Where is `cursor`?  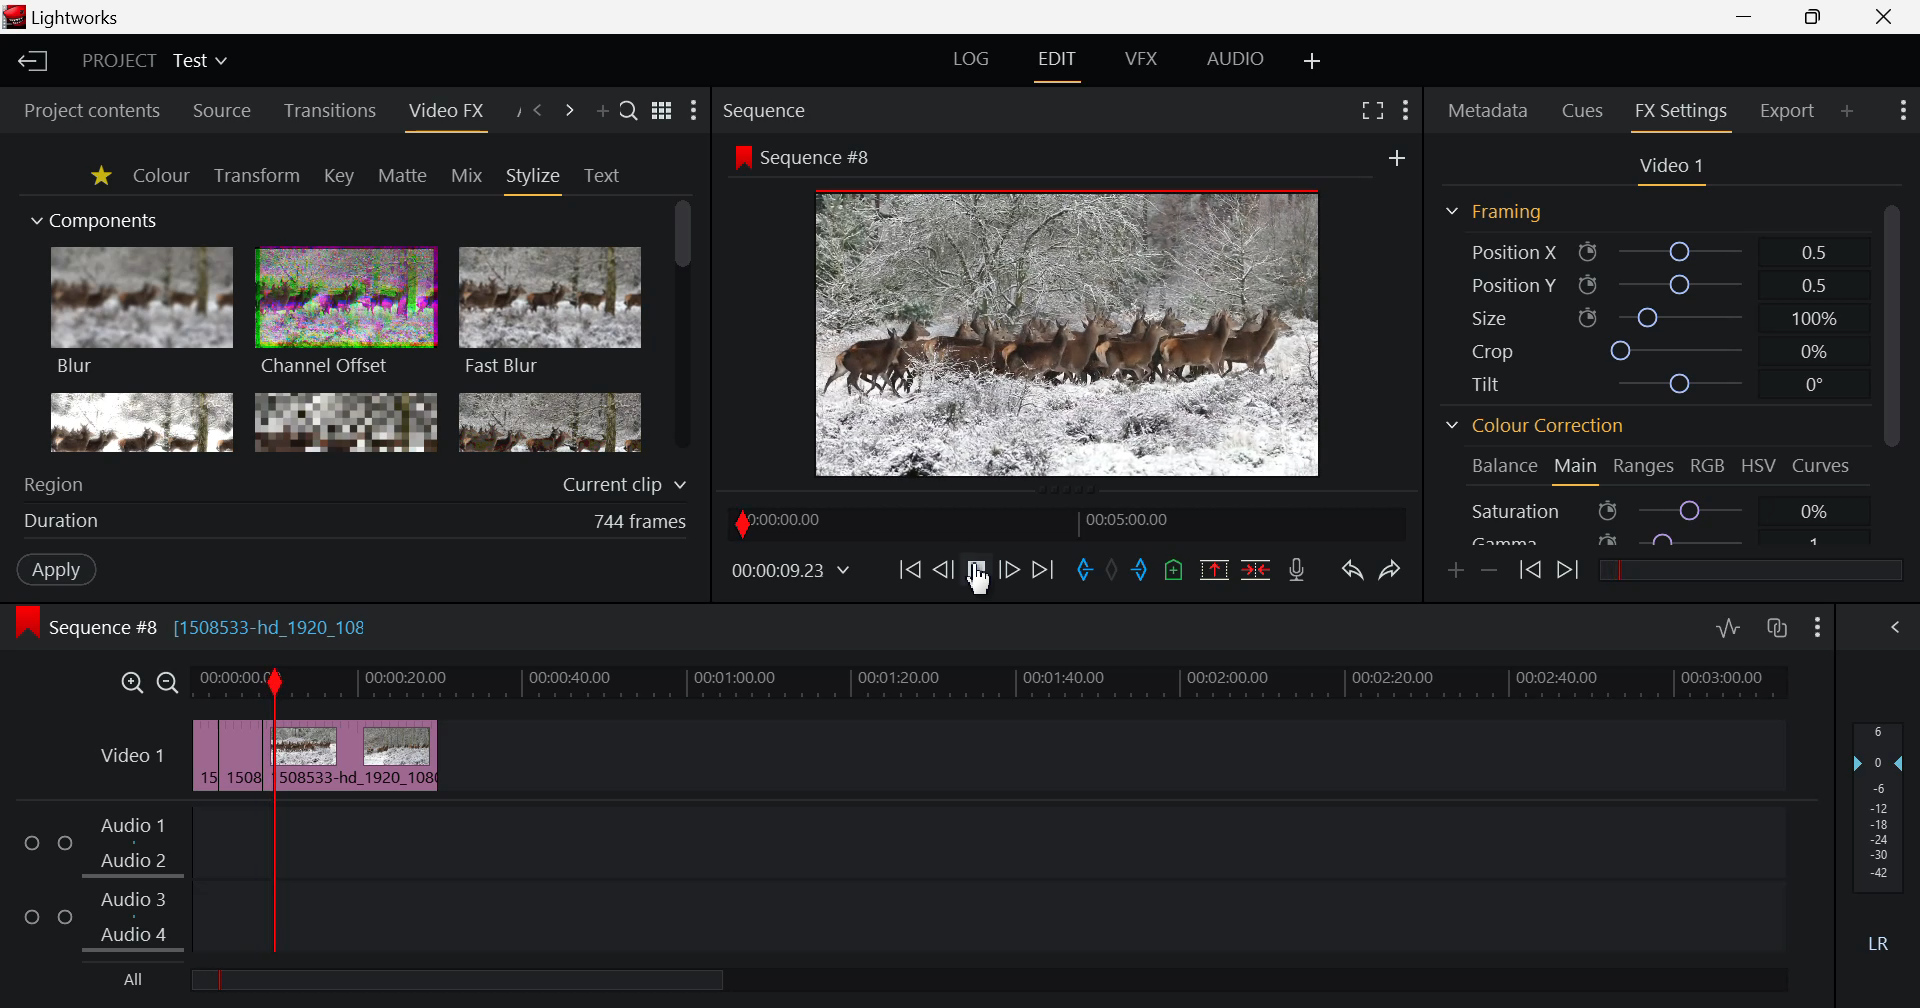 cursor is located at coordinates (1400, 158).